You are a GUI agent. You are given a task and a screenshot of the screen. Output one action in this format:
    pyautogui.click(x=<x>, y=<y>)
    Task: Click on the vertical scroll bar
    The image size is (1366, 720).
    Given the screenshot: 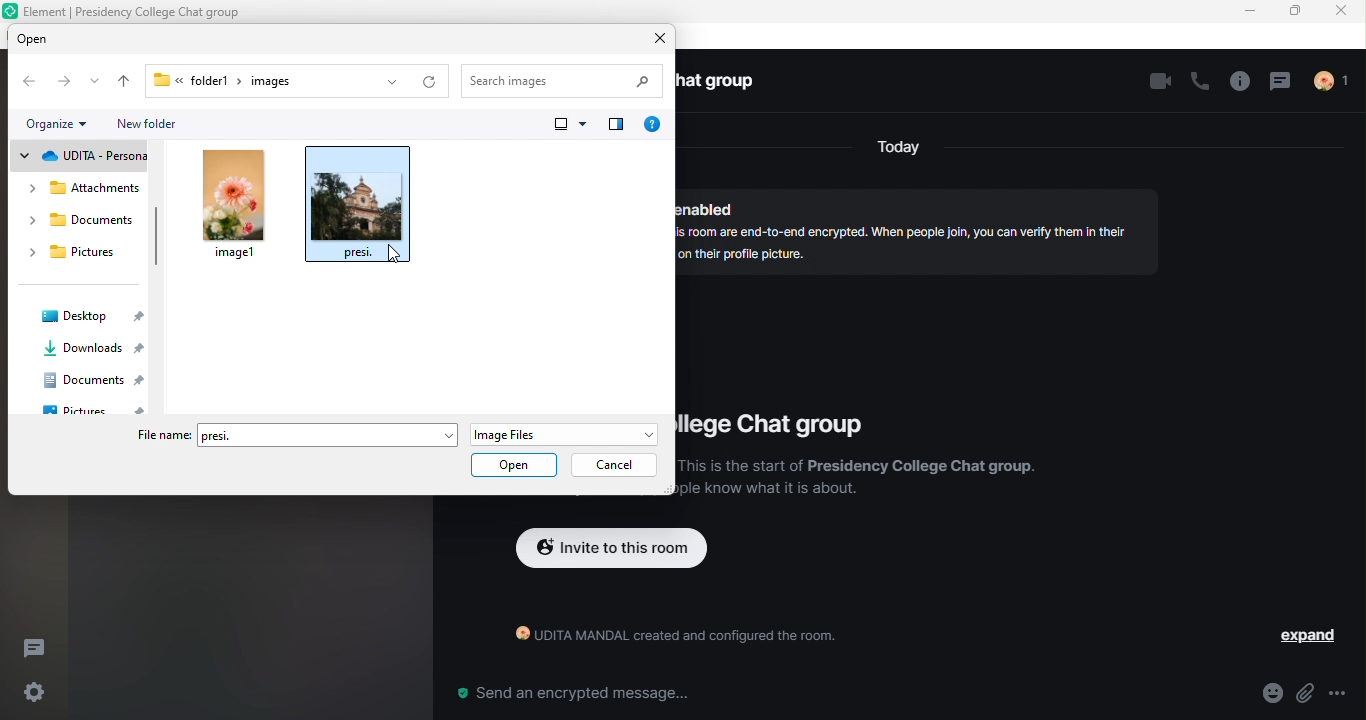 What is the action you would take?
    pyautogui.click(x=156, y=237)
    